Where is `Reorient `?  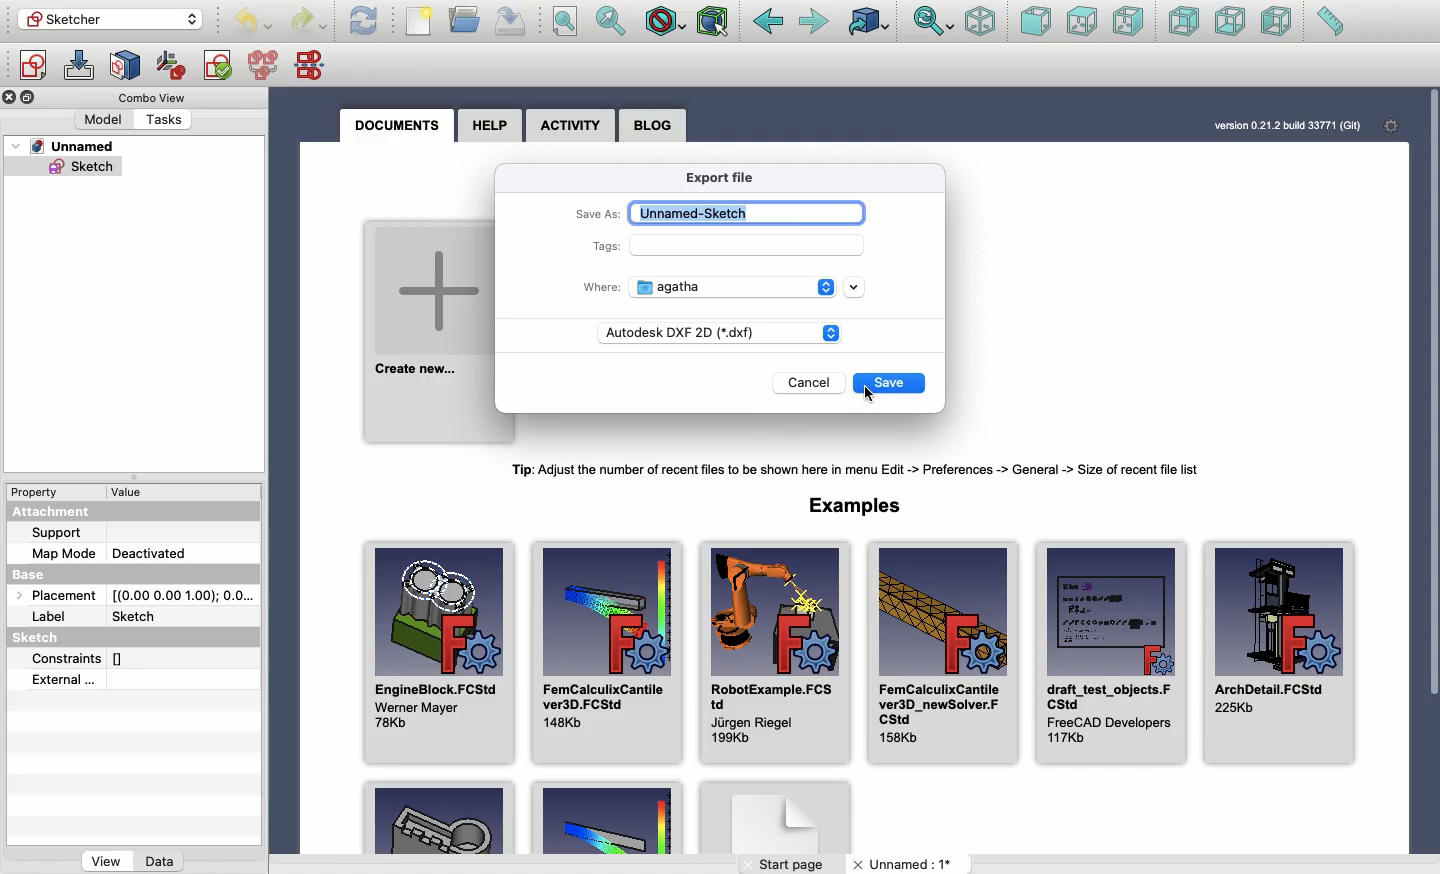 Reorient  is located at coordinates (171, 64).